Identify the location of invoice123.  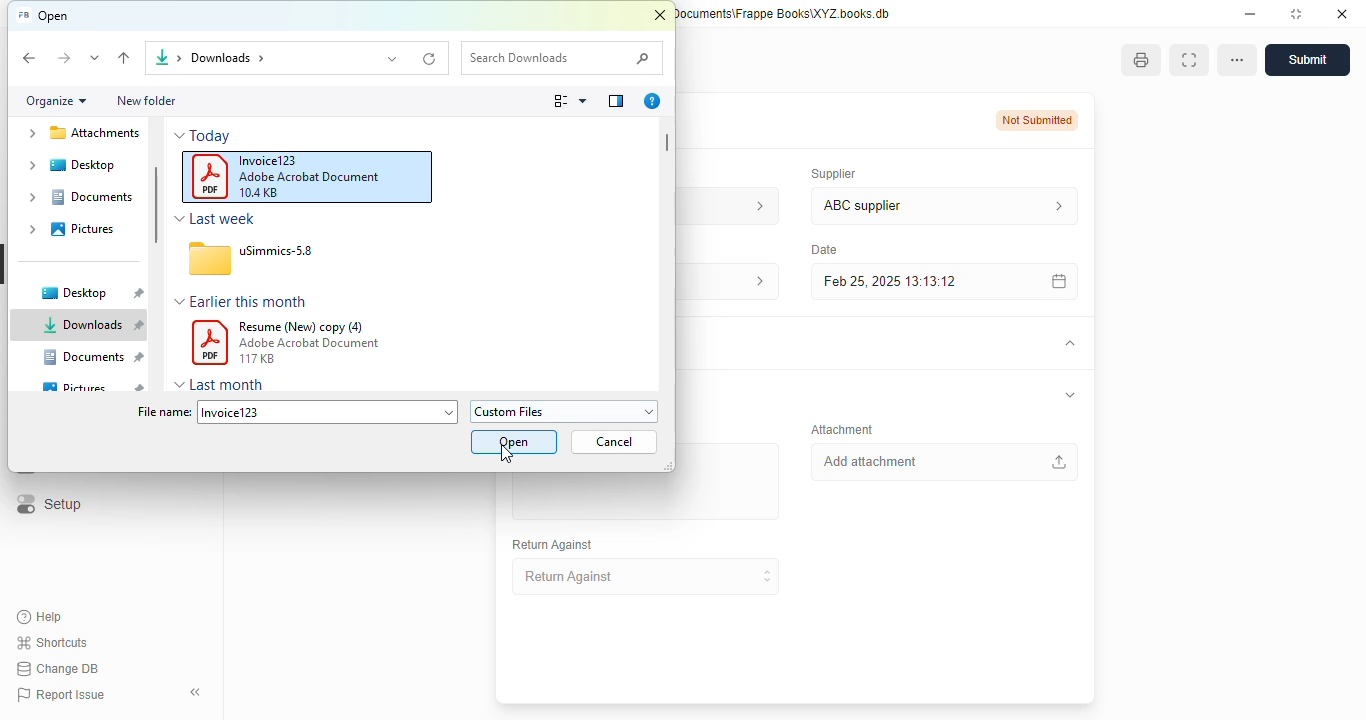
(269, 160).